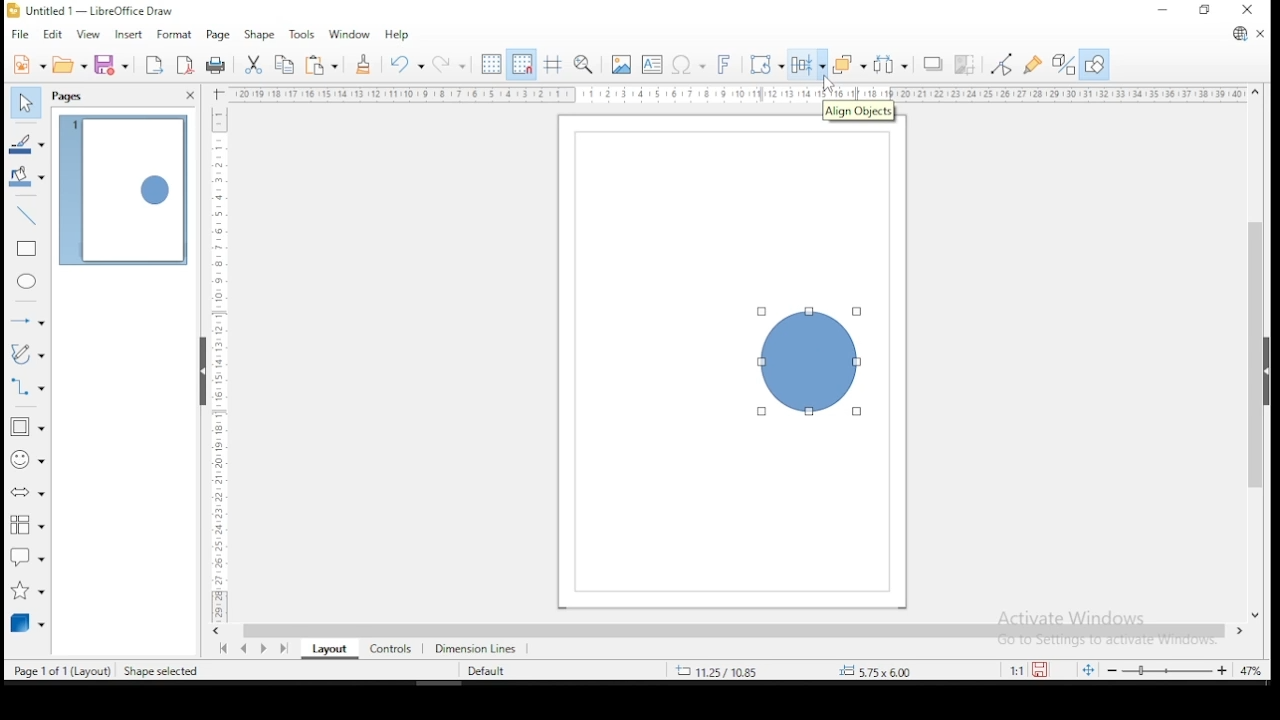  Describe the element at coordinates (521, 64) in the screenshot. I see `snap to grids` at that location.